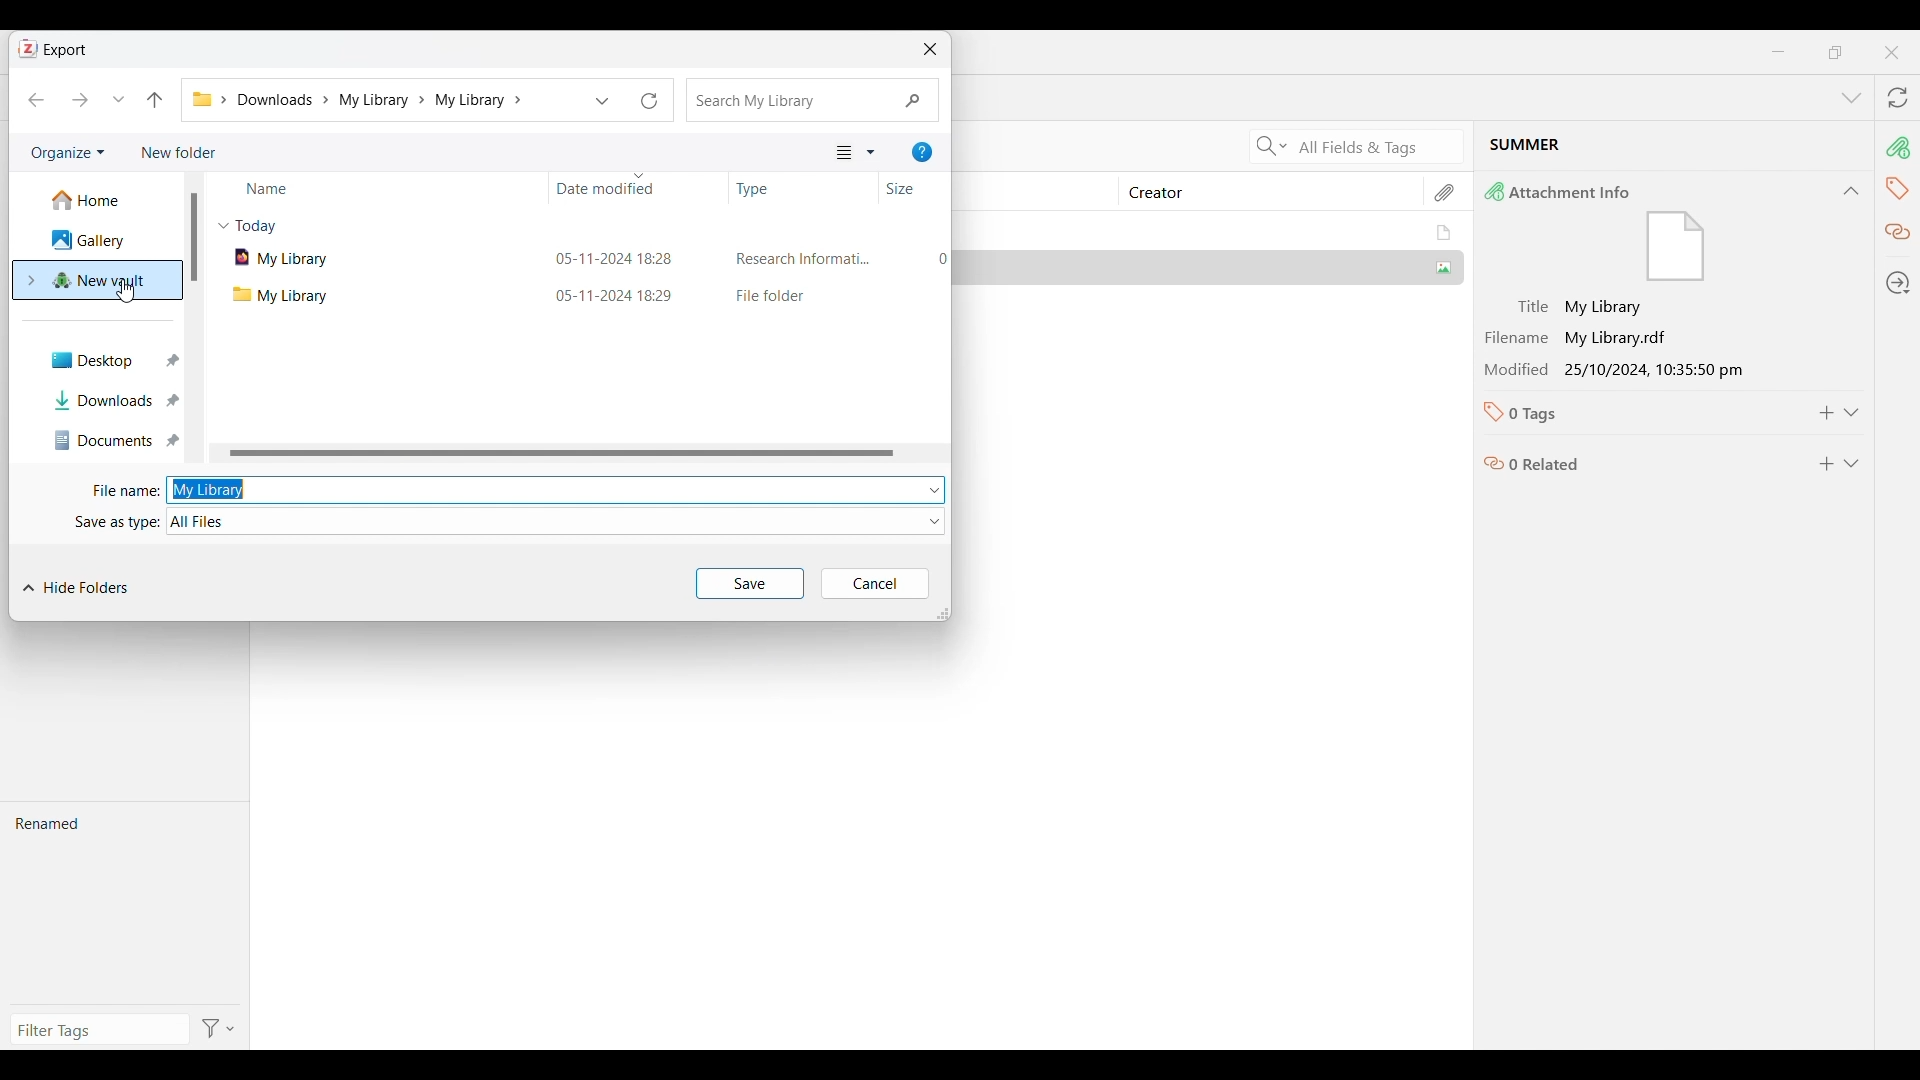 This screenshot has height=1080, width=1920. Describe the element at coordinates (943, 614) in the screenshot. I see `Change dimension of window` at that location.